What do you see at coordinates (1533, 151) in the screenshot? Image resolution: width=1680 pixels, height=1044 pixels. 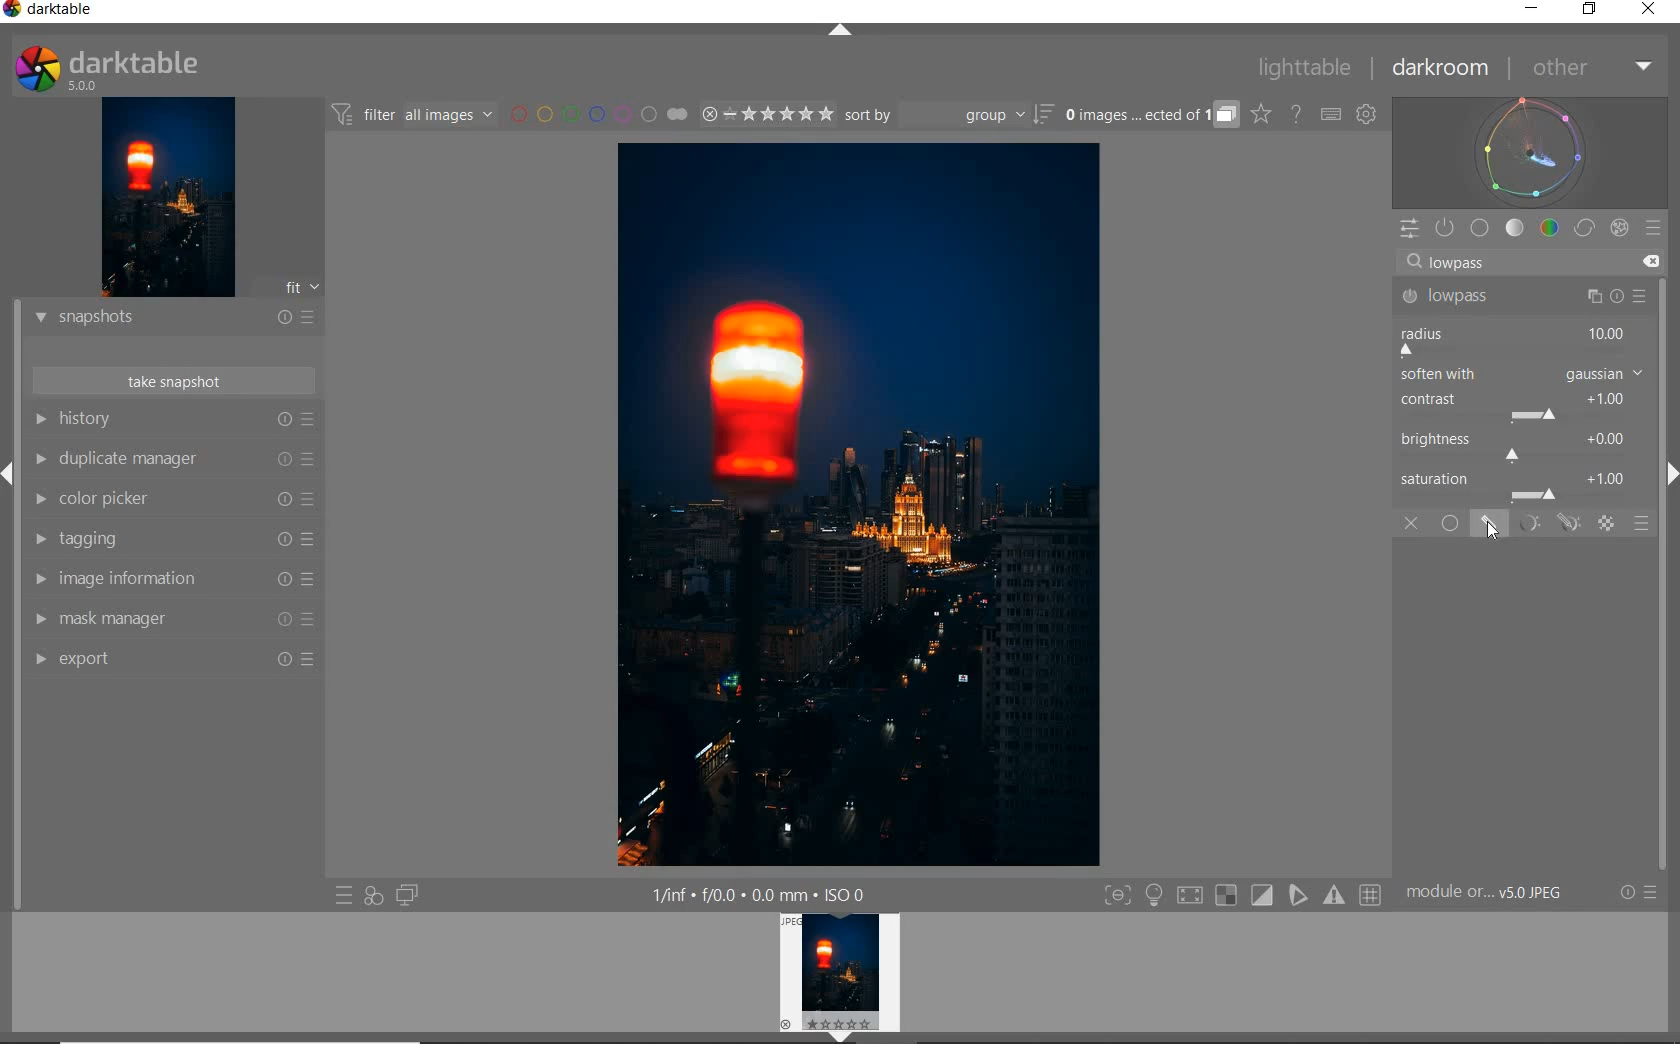 I see `WAVEFORM` at bounding box center [1533, 151].